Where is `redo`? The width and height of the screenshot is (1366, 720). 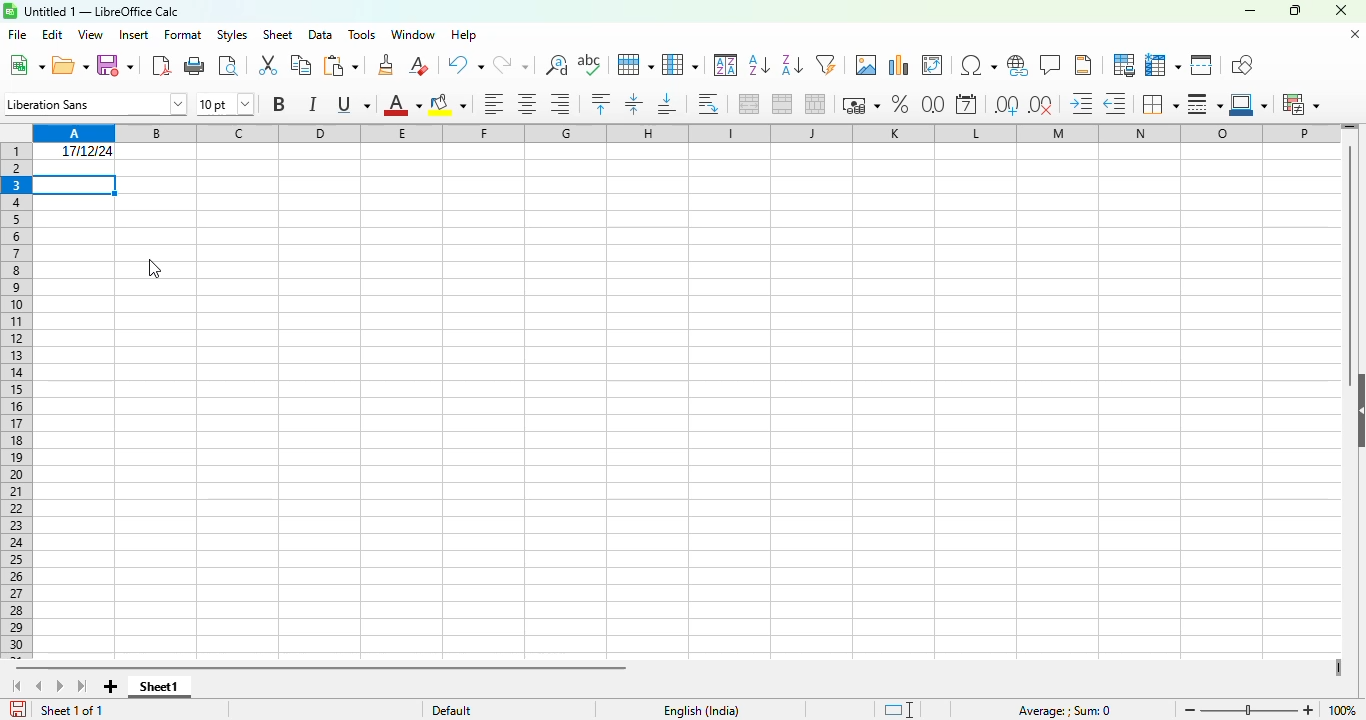
redo is located at coordinates (511, 65).